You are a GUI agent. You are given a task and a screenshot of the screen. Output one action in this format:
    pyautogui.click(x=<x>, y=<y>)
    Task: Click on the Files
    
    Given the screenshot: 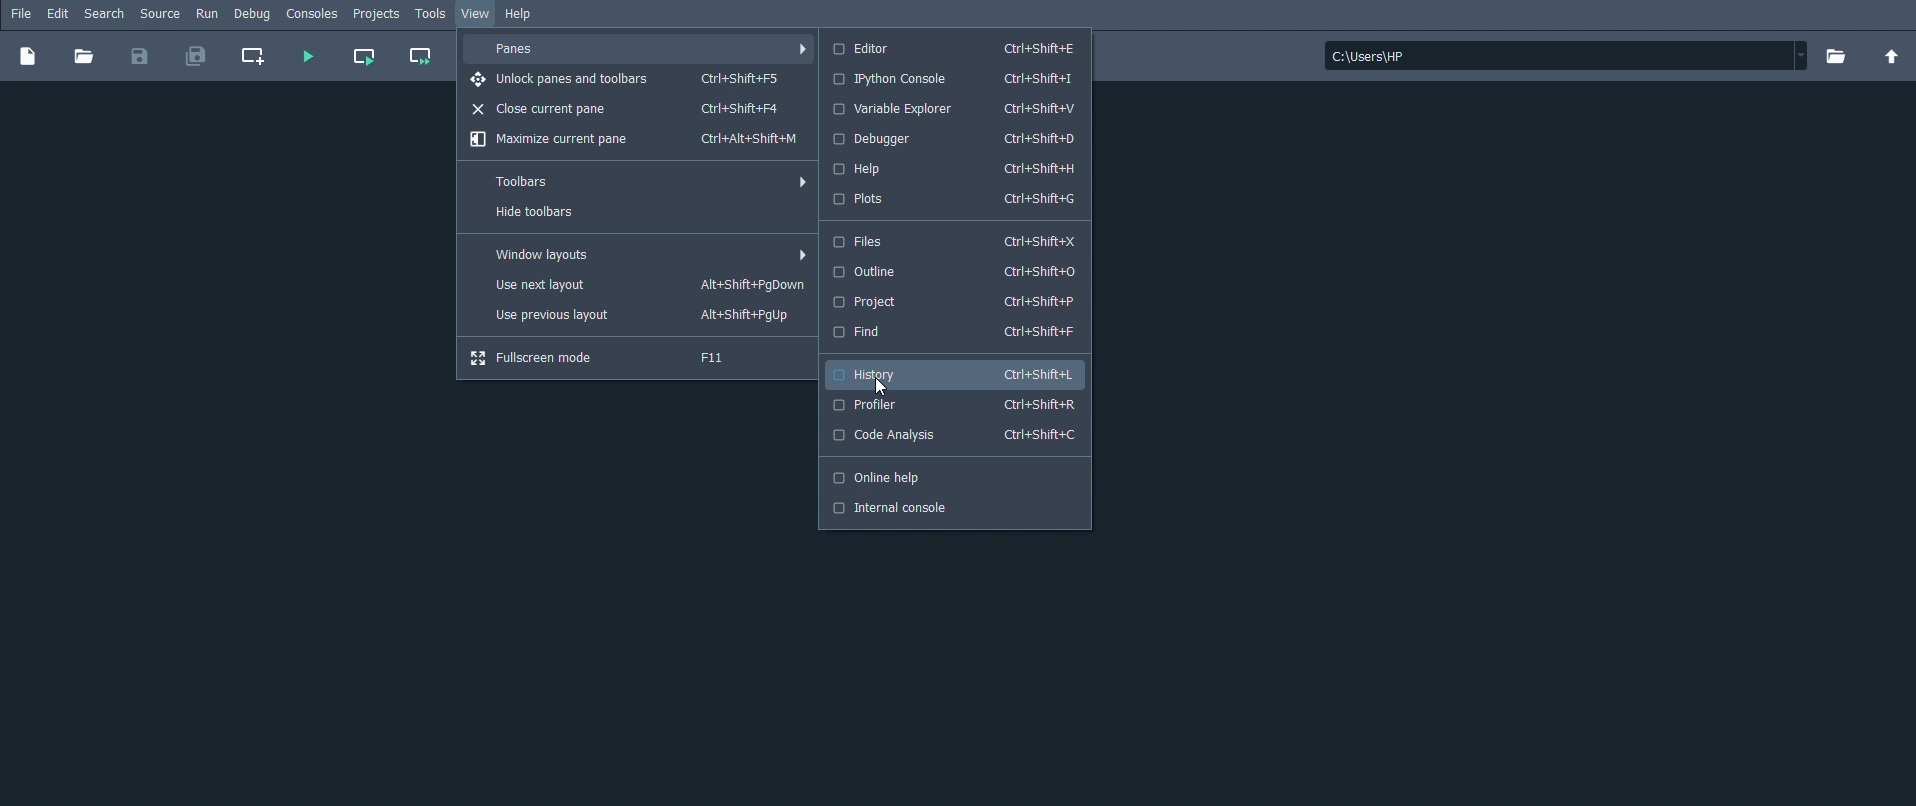 What is the action you would take?
    pyautogui.click(x=960, y=241)
    